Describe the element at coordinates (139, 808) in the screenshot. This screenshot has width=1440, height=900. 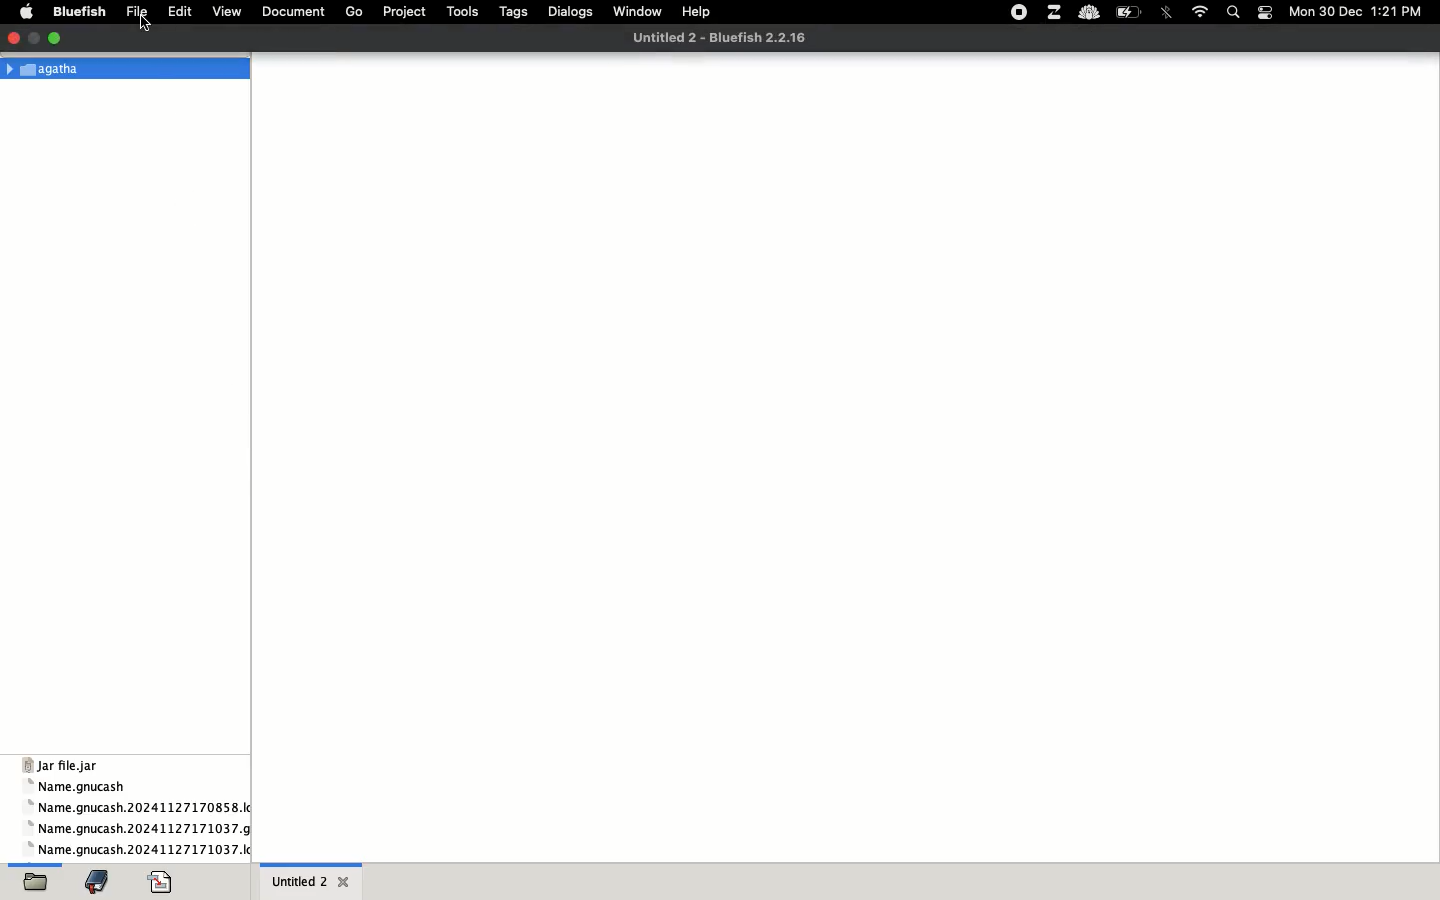
I see `name gnucash` at that location.